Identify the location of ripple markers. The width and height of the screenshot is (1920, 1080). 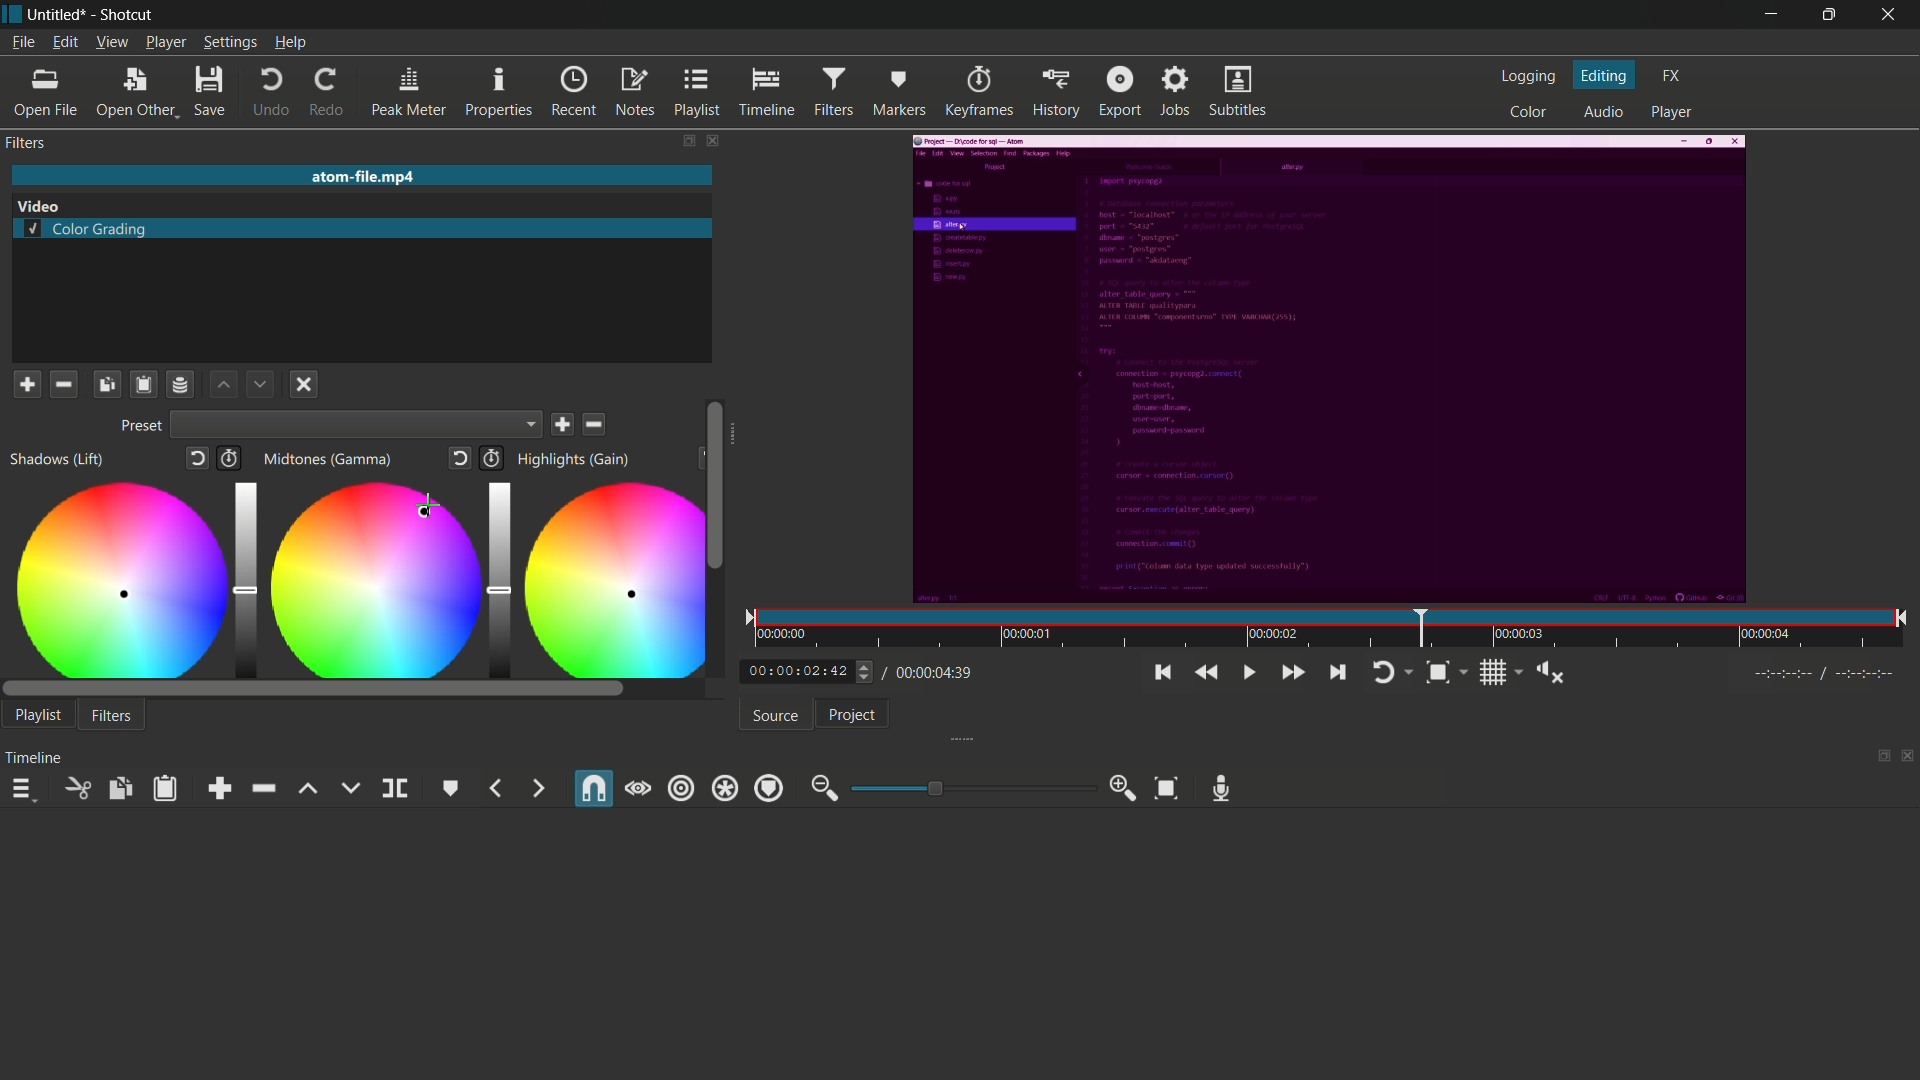
(769, 789).